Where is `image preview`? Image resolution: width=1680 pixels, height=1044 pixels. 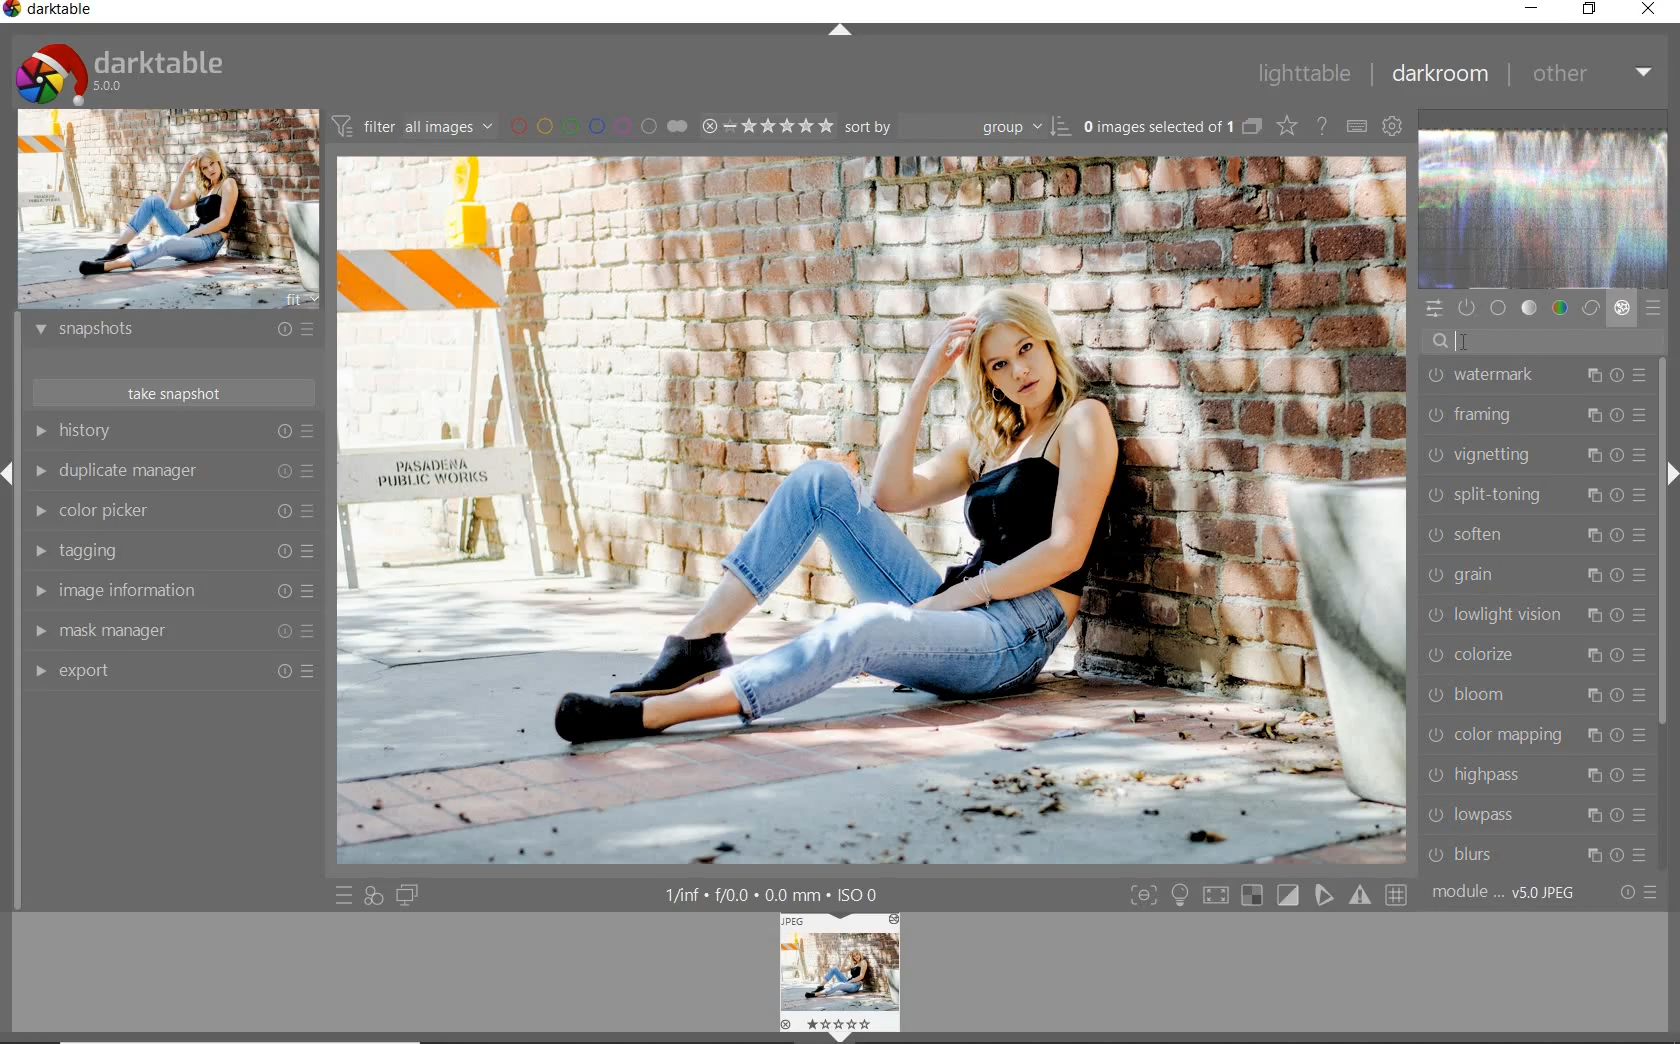 image preview is located at coordinates (840, 977).